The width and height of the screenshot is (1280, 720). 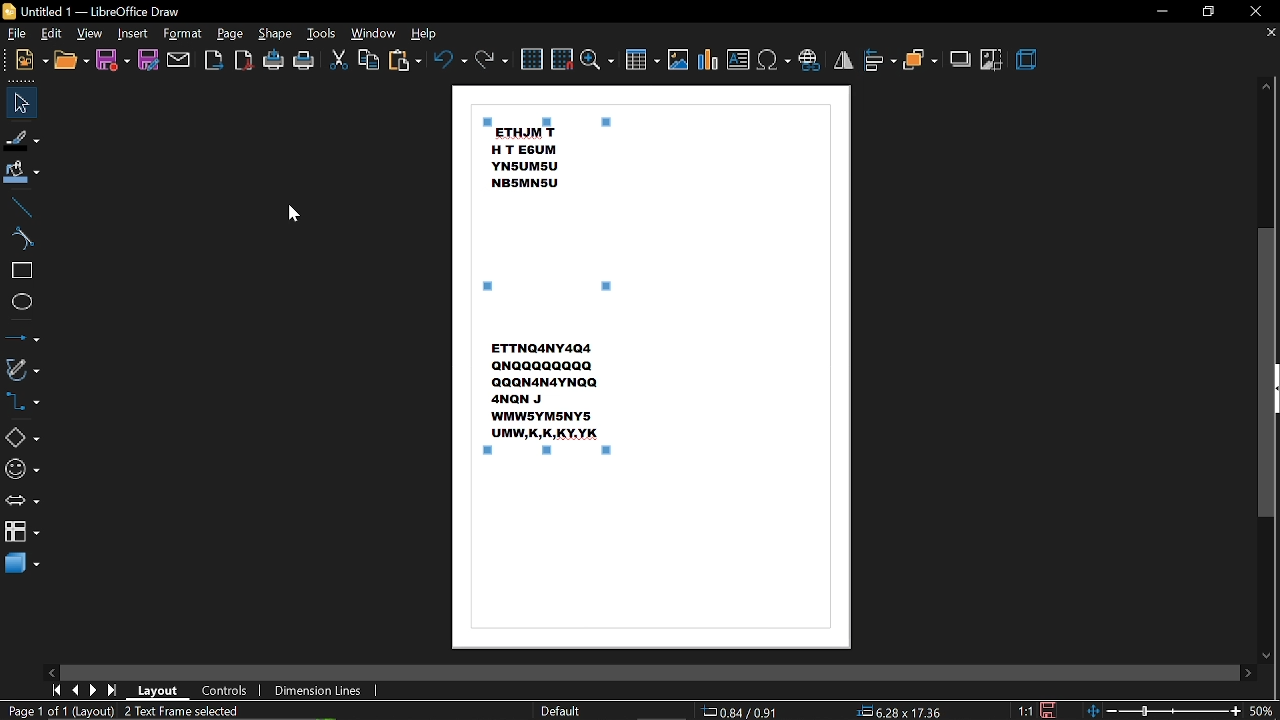 What do you see at coordinates (493, 60) in the screenshot?
I see `redo` at bounding box center [493, 60].